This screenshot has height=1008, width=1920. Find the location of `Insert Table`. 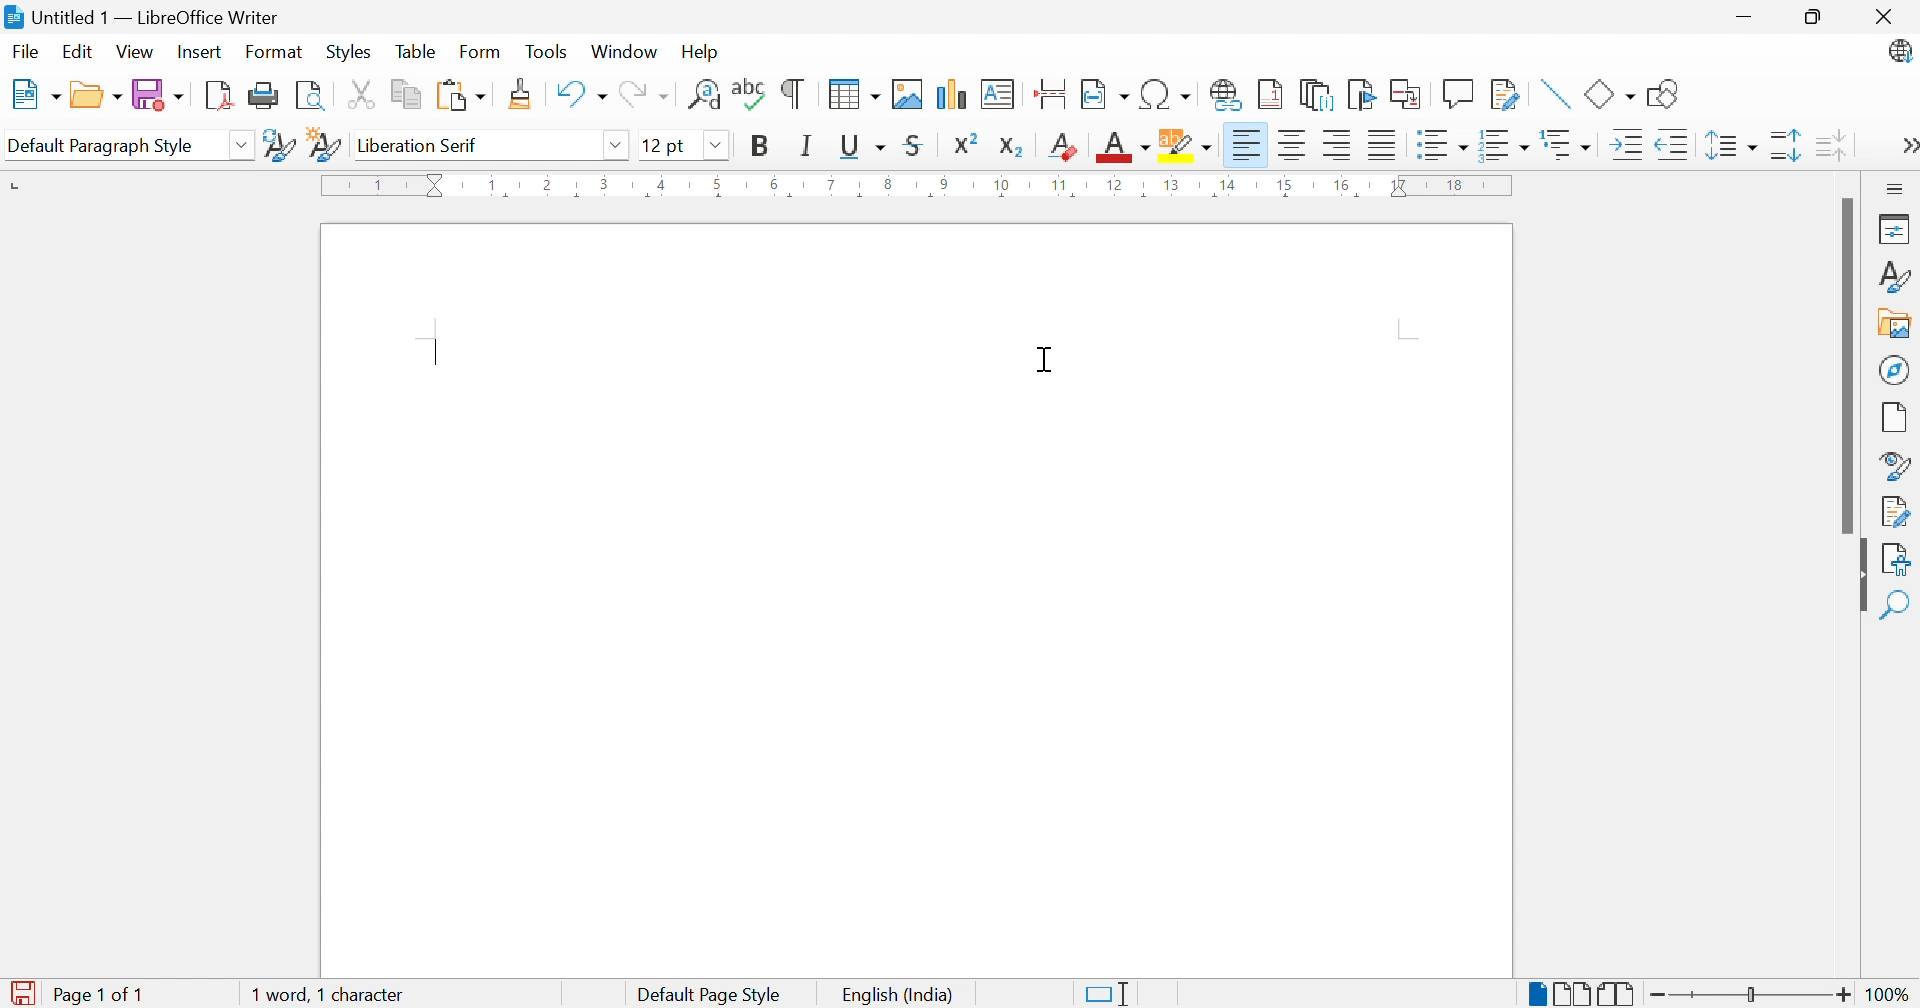

Insert Table is located at coordinates (854, 96).